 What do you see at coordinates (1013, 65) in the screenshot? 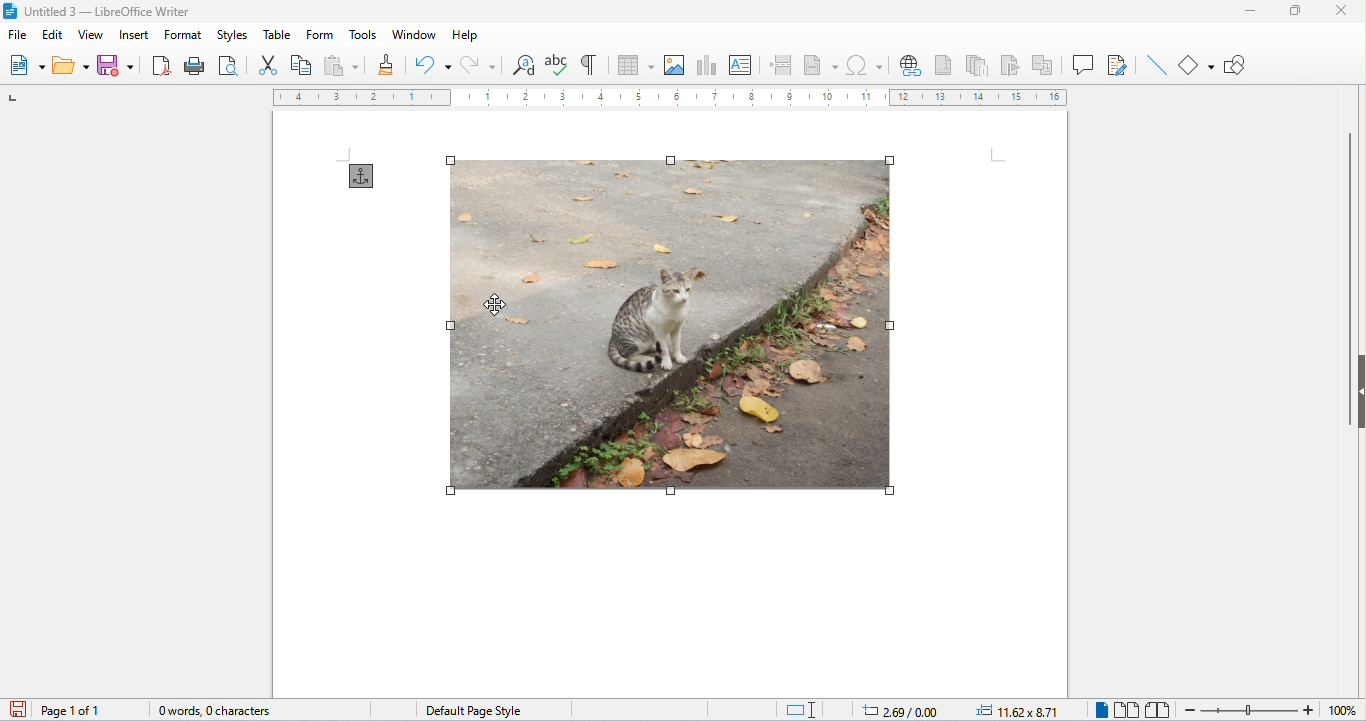
I see `insert bookmark` at bounding box center [1013, 65].